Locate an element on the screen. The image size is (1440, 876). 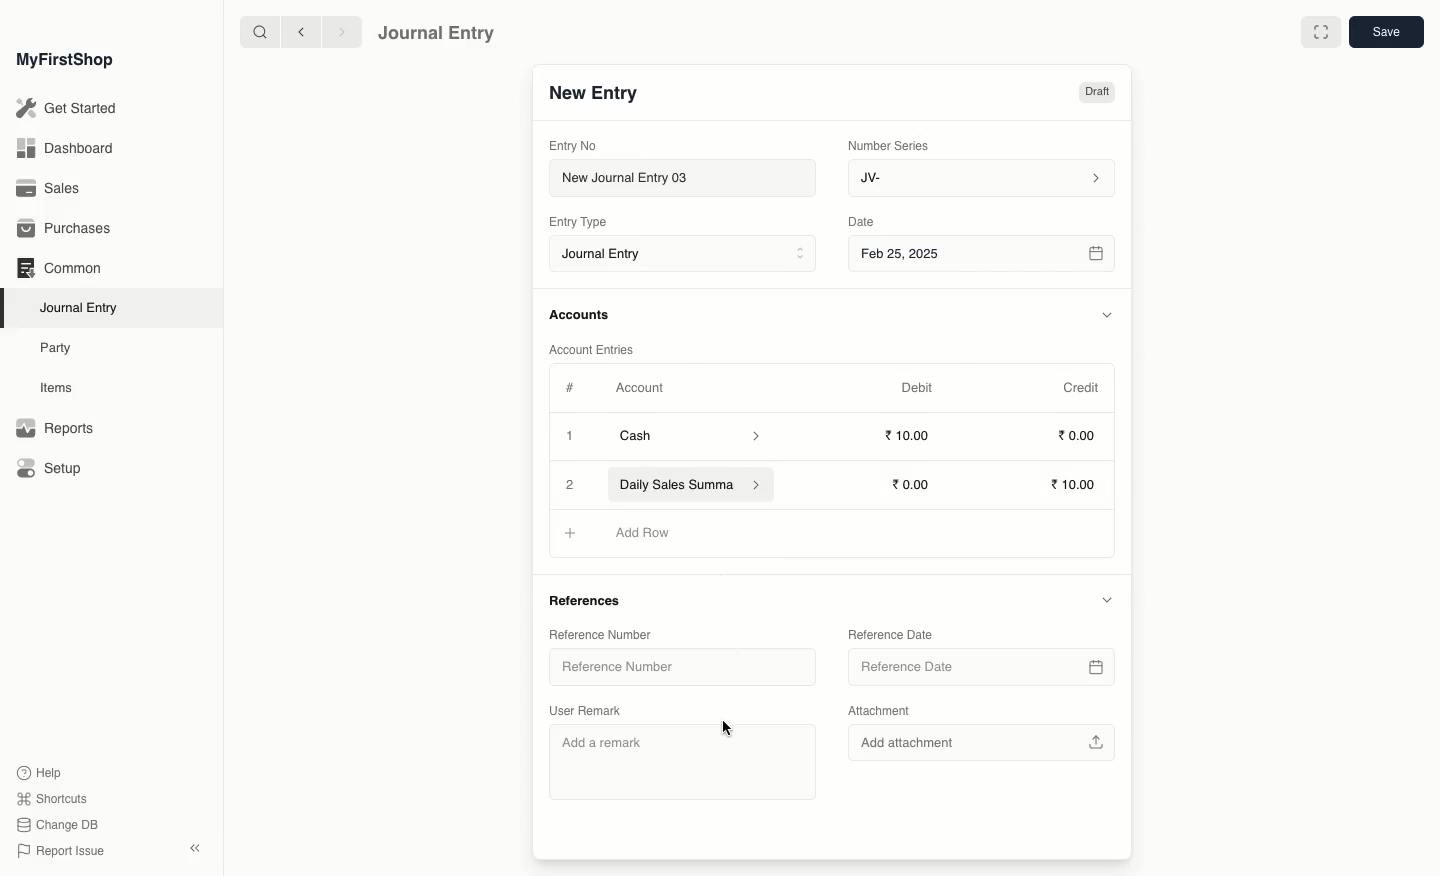
Report Issue is located at coordinates (59, 851).